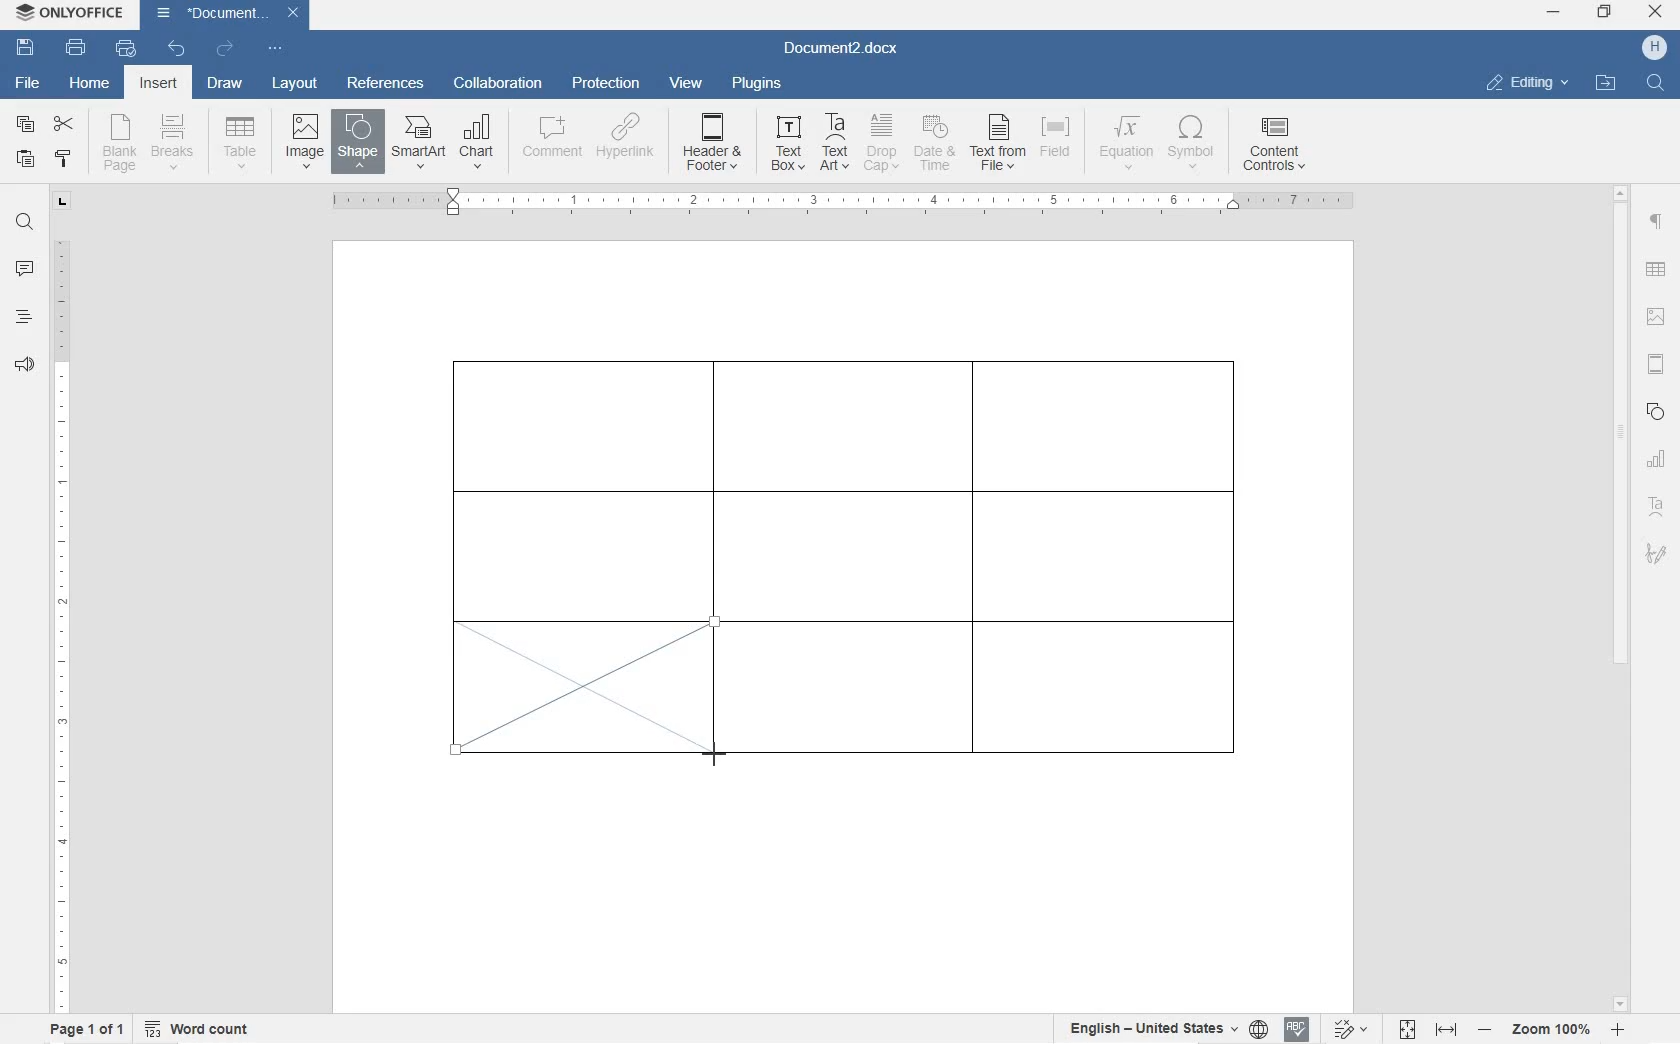 The width and height of the screenshot is (1680, 1044). I want to click on customize quick access toolbar, so click(274, 48).